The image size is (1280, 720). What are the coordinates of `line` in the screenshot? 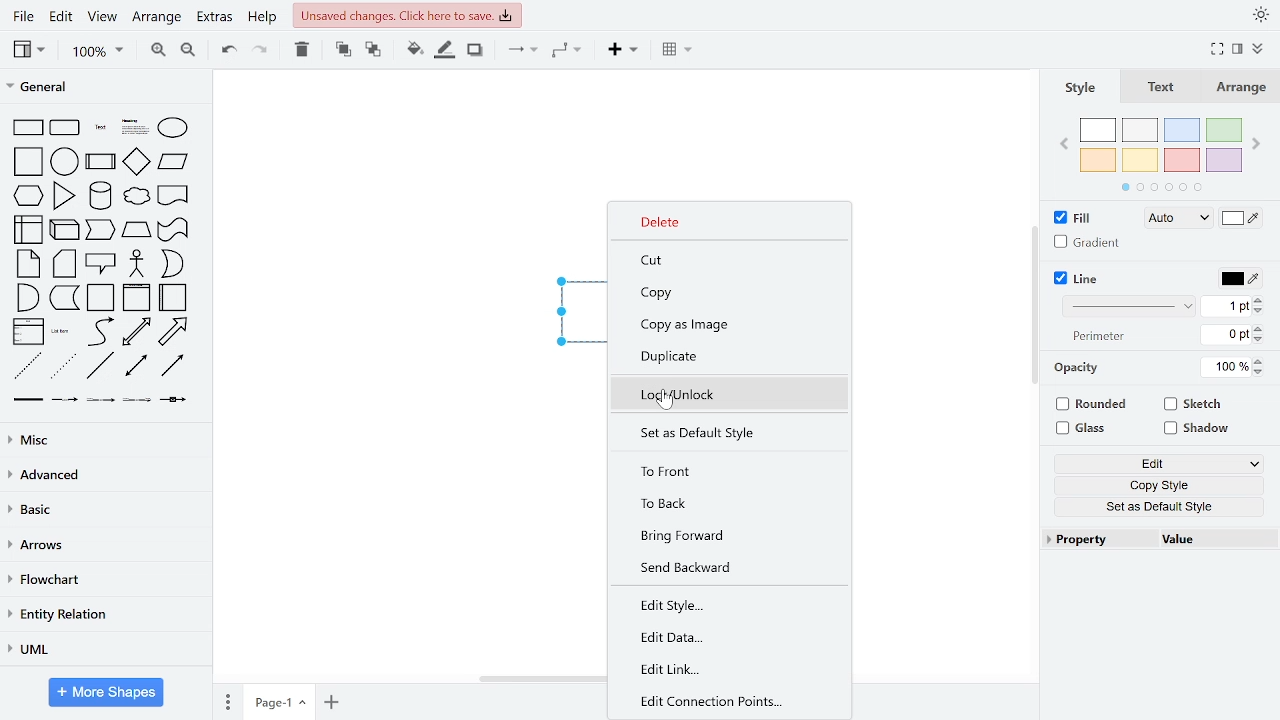 It's located at (1077, 279).